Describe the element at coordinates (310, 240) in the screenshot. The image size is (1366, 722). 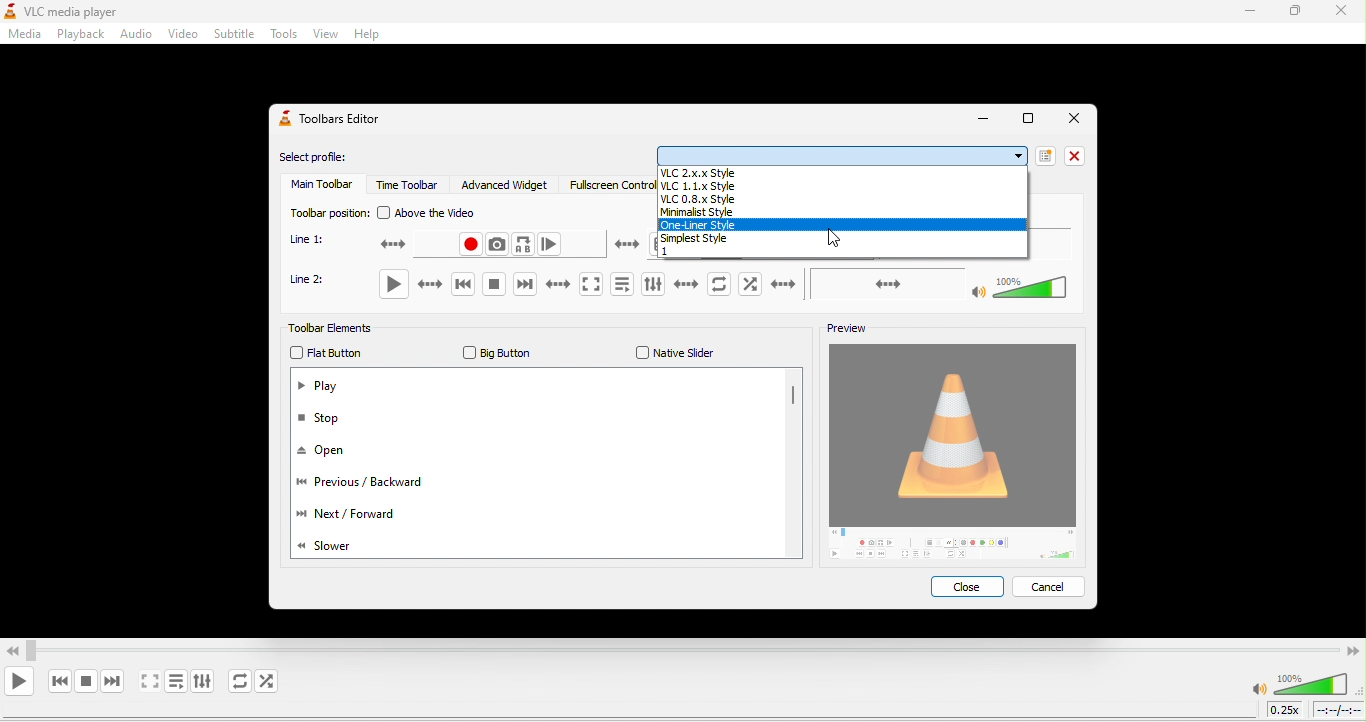
I see `line 1` at that location.